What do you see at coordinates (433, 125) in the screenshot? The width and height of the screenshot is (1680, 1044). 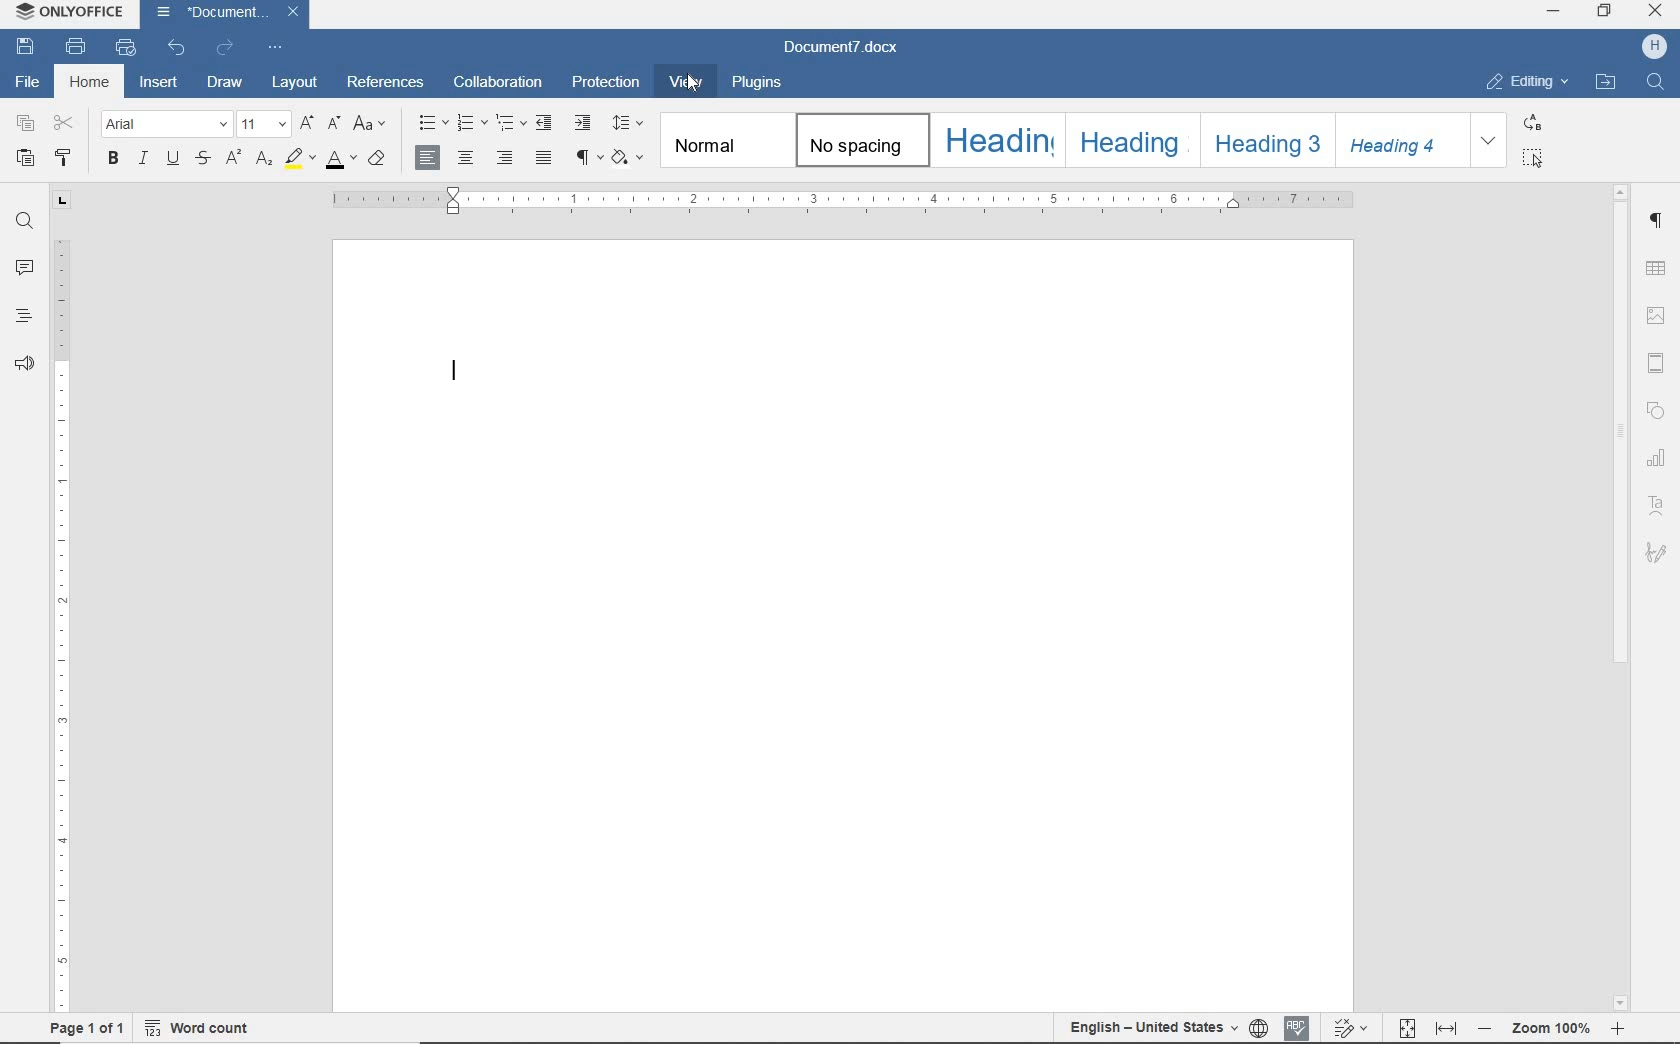 I see `BULLETS` at bounding box center [433, 125].